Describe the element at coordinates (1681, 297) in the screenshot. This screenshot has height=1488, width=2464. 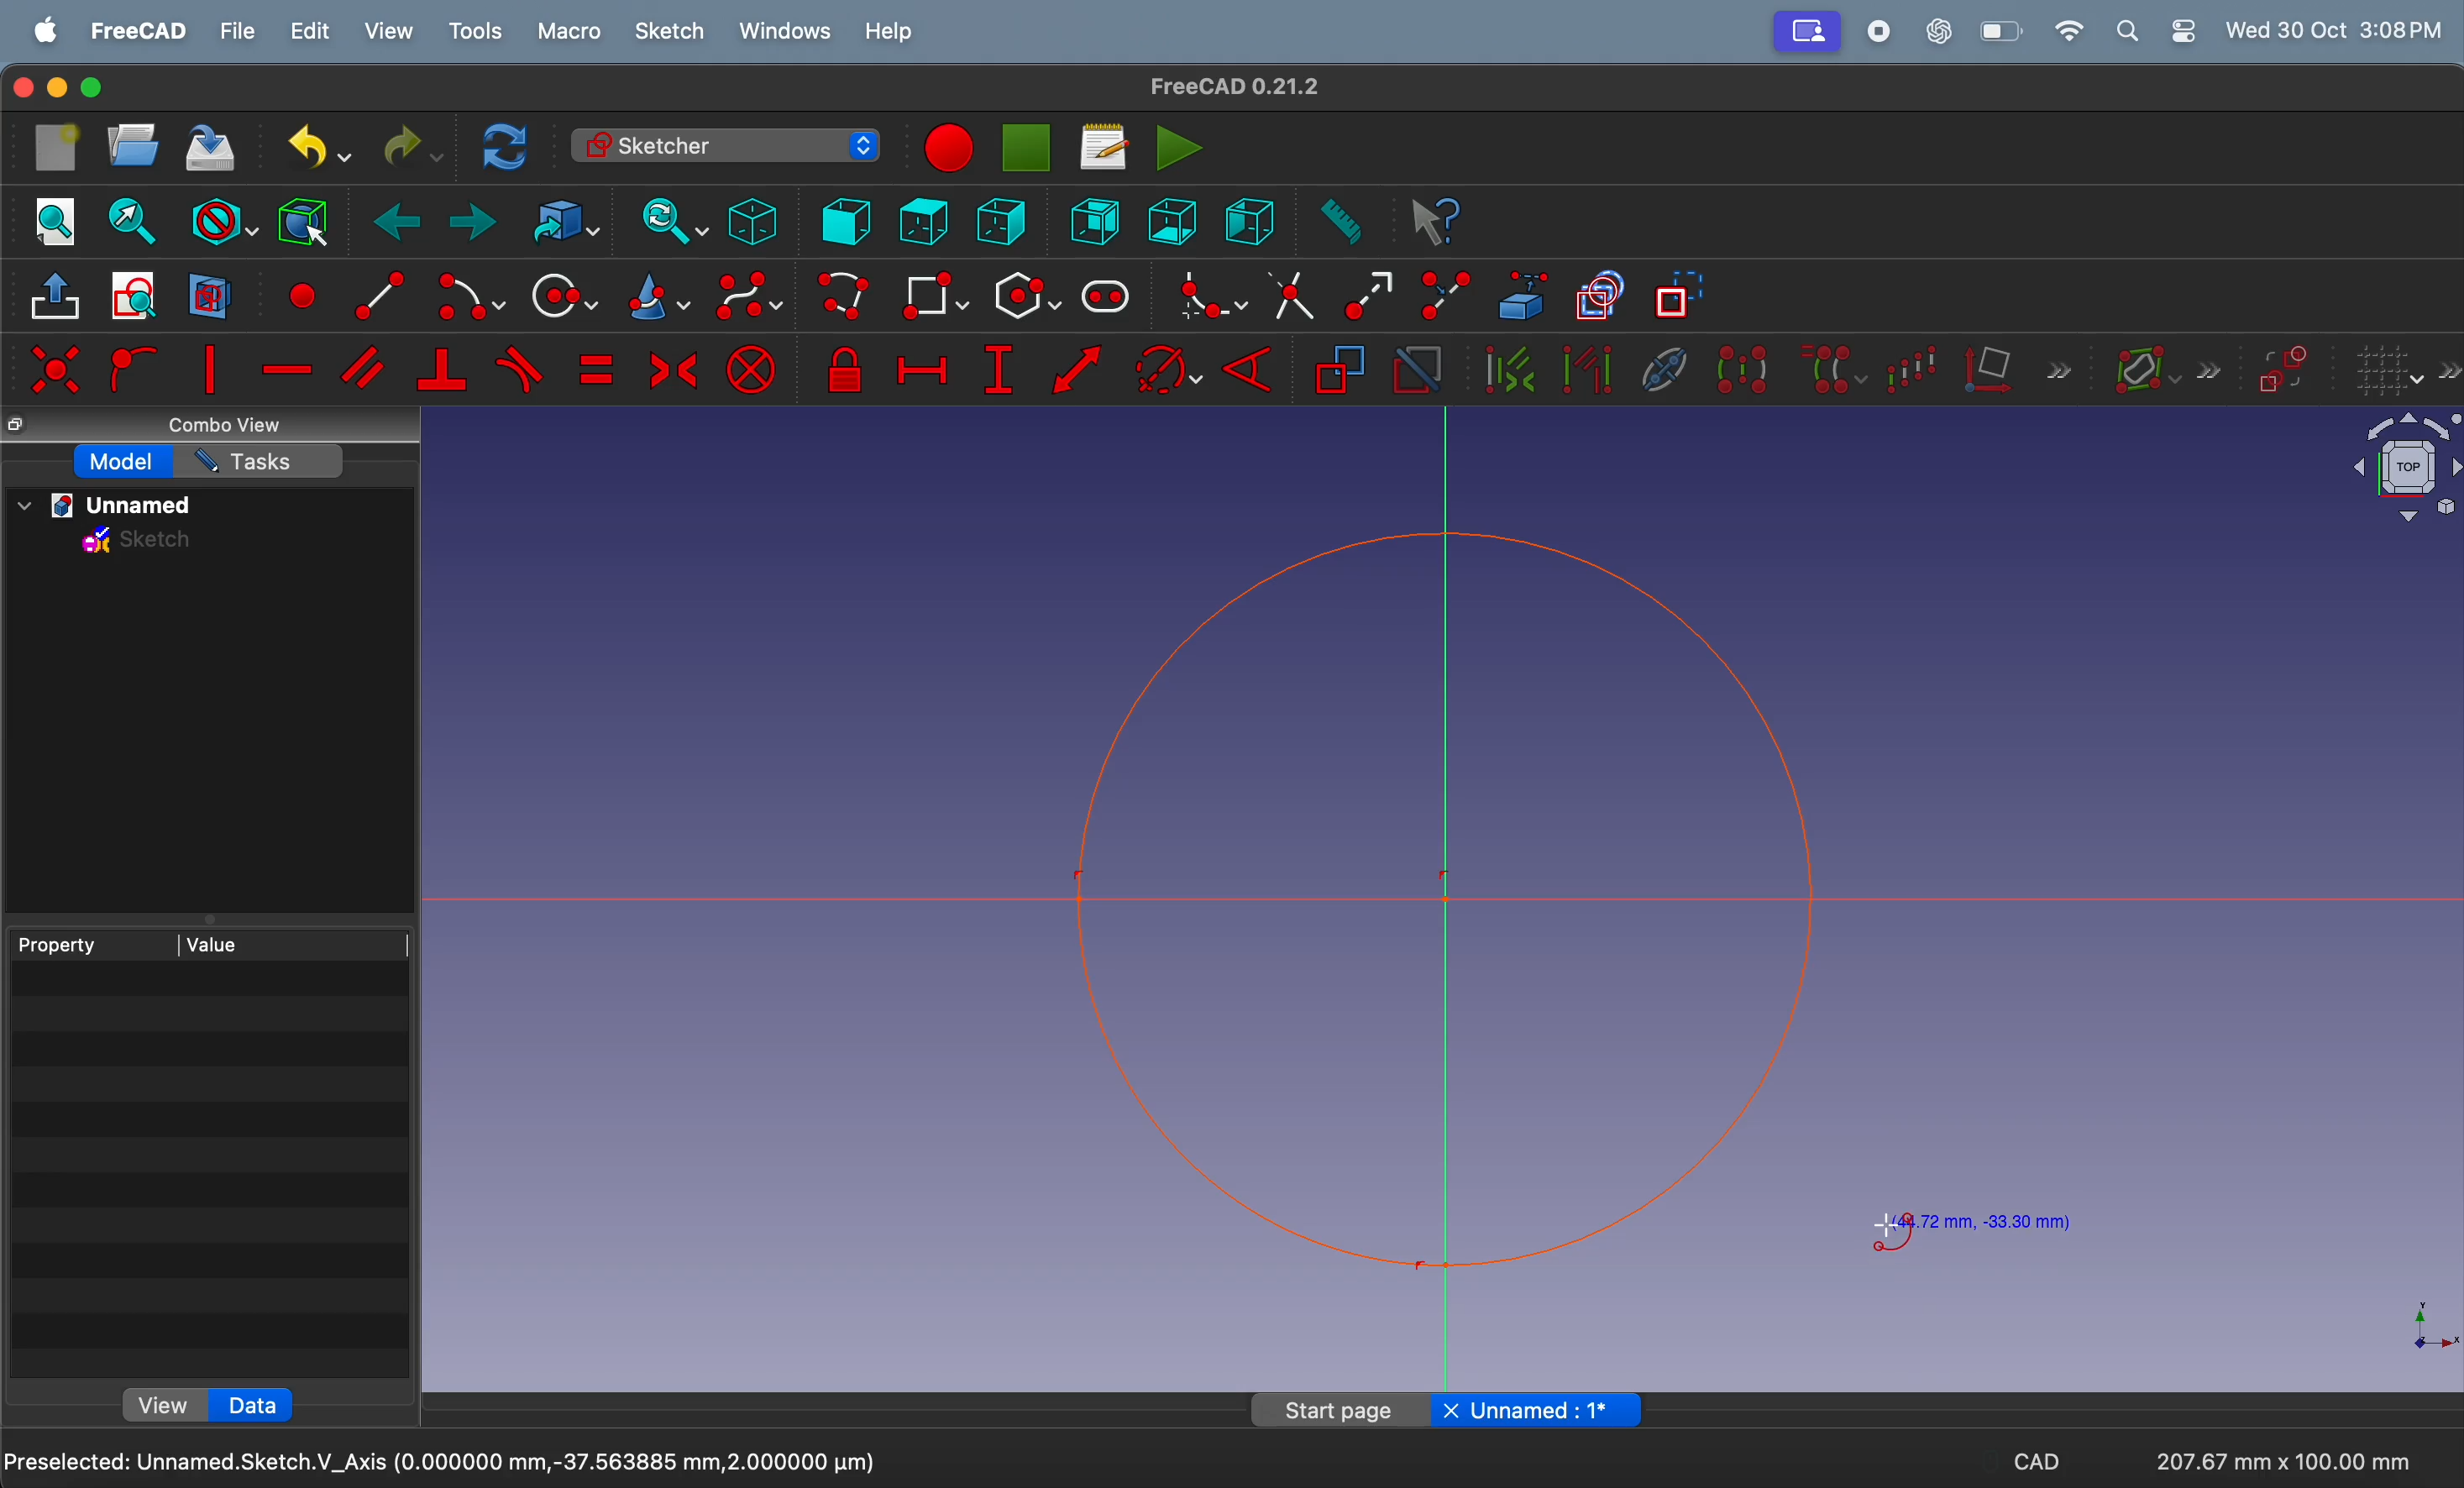
I see `toggle construction` at that location.